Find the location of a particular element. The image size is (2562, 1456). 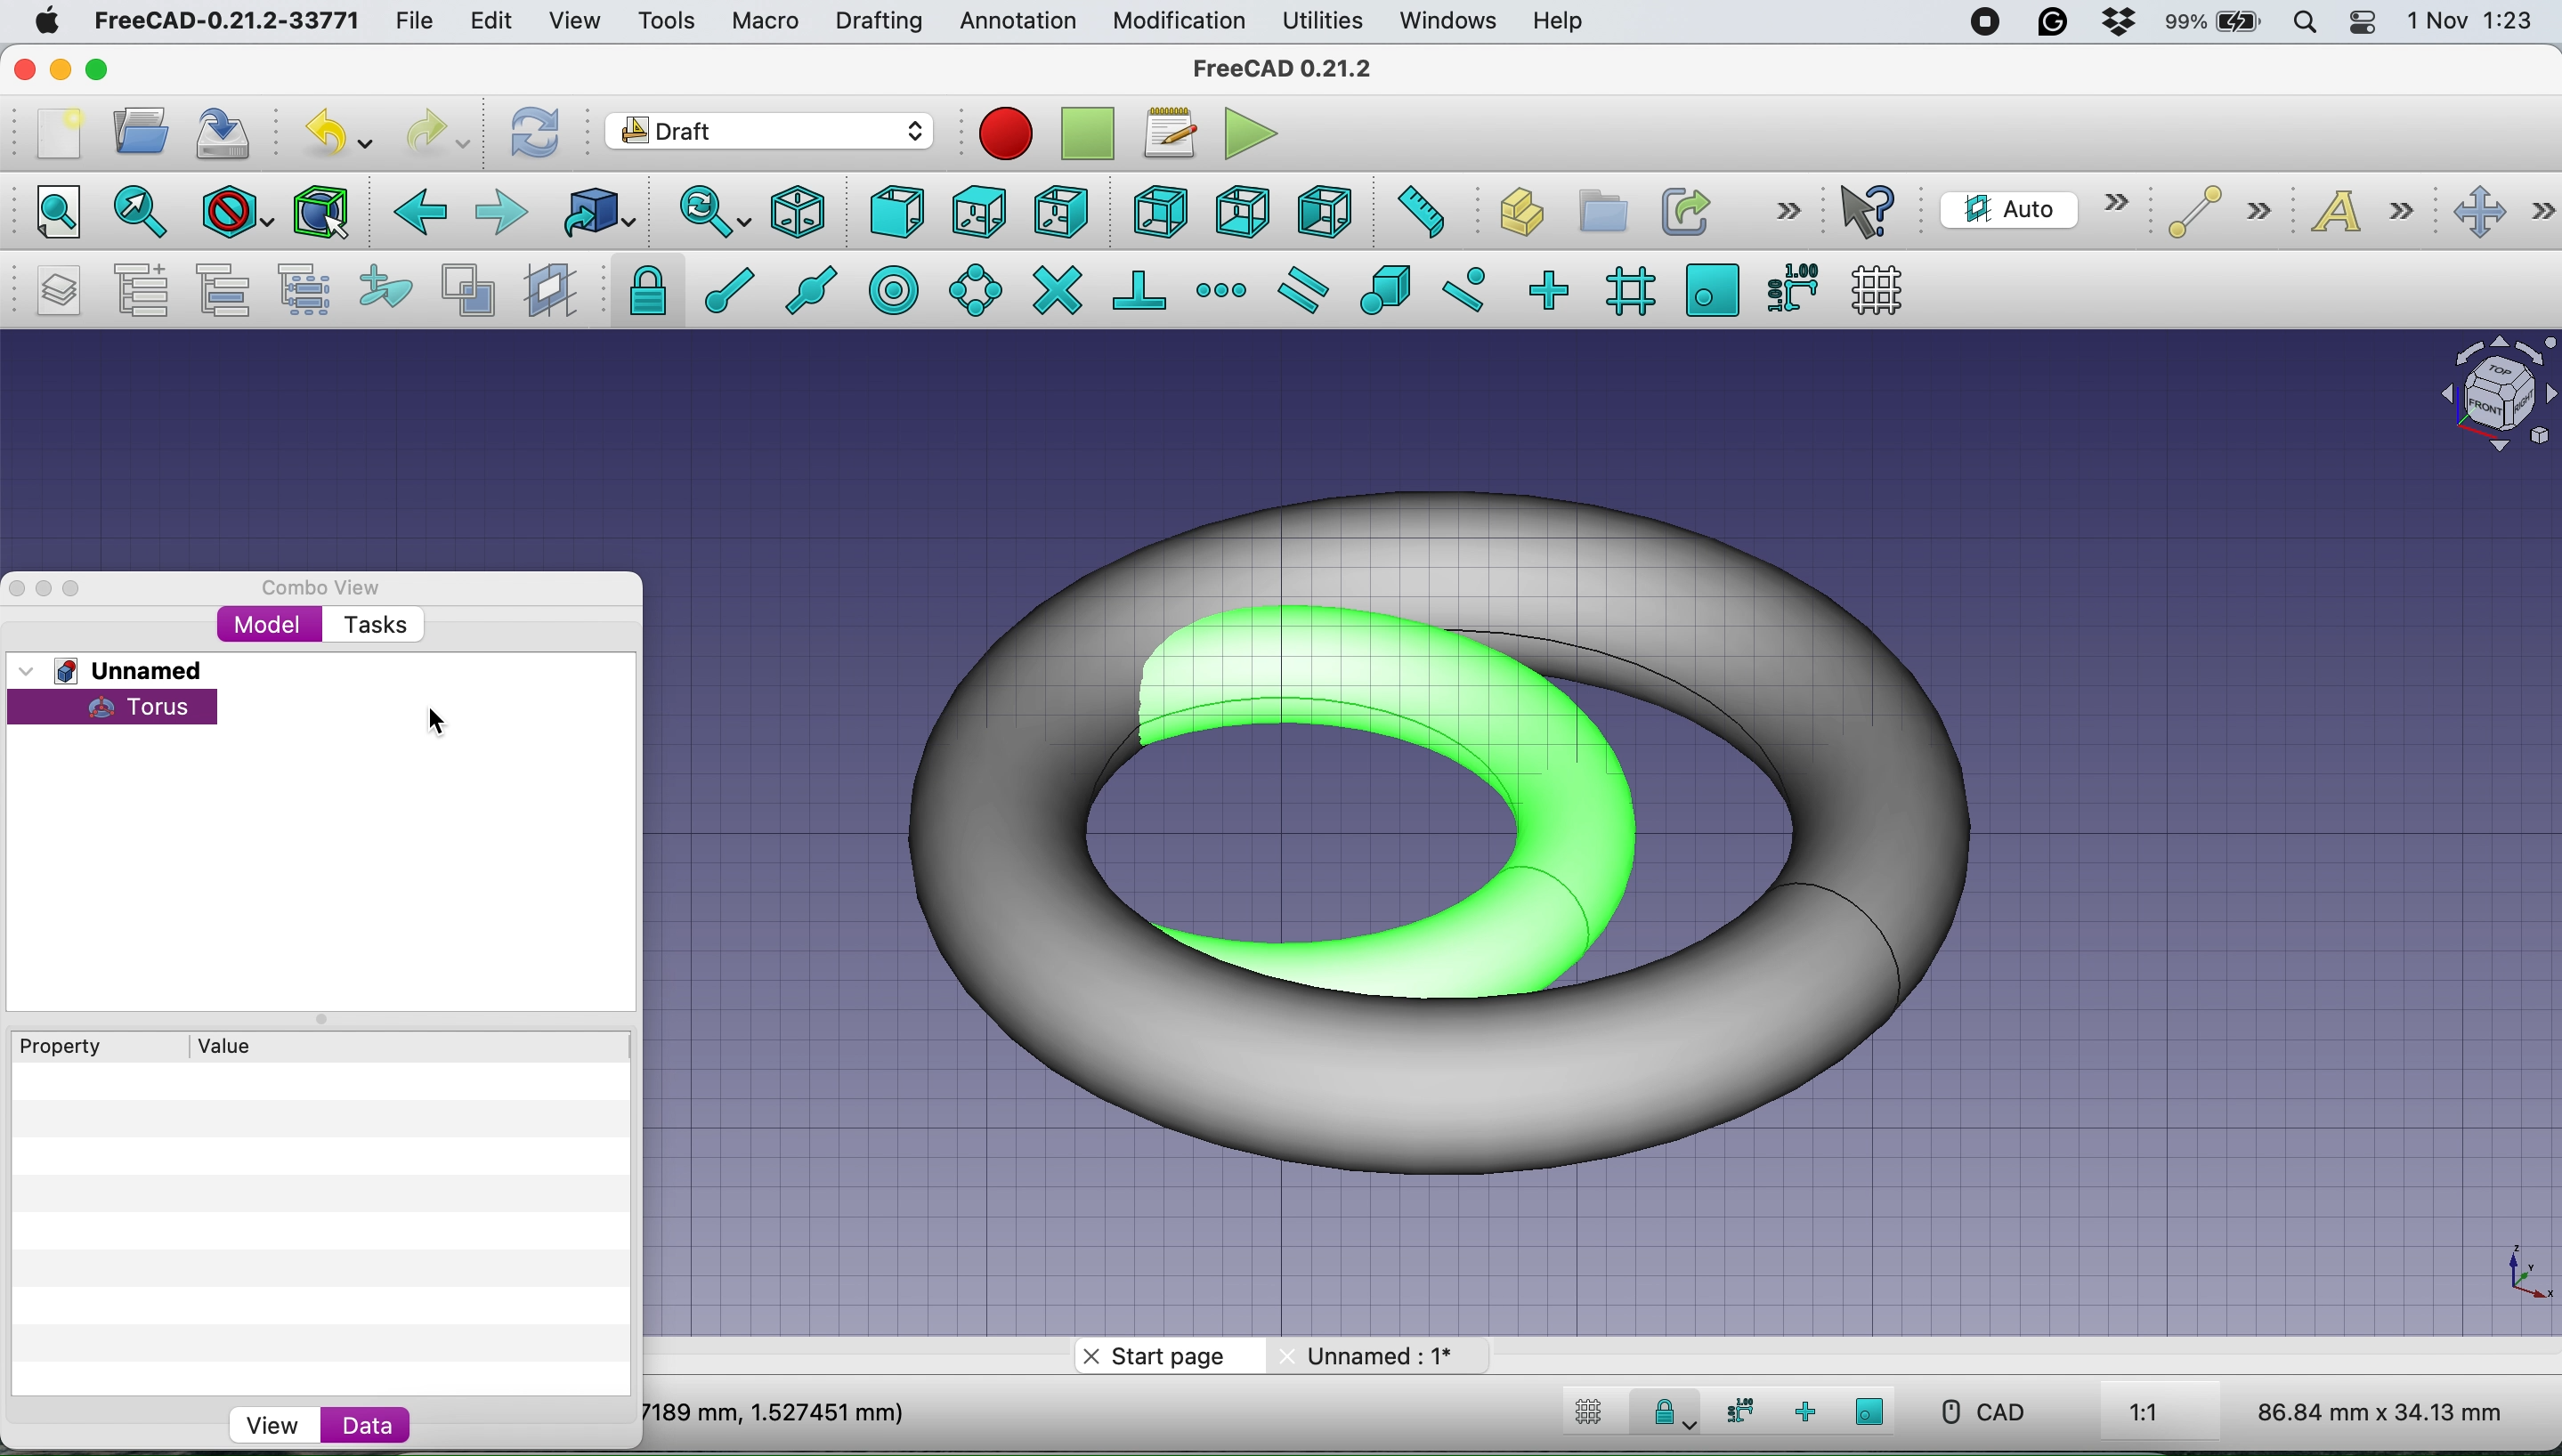

redo is located at coordinates (436, 134).